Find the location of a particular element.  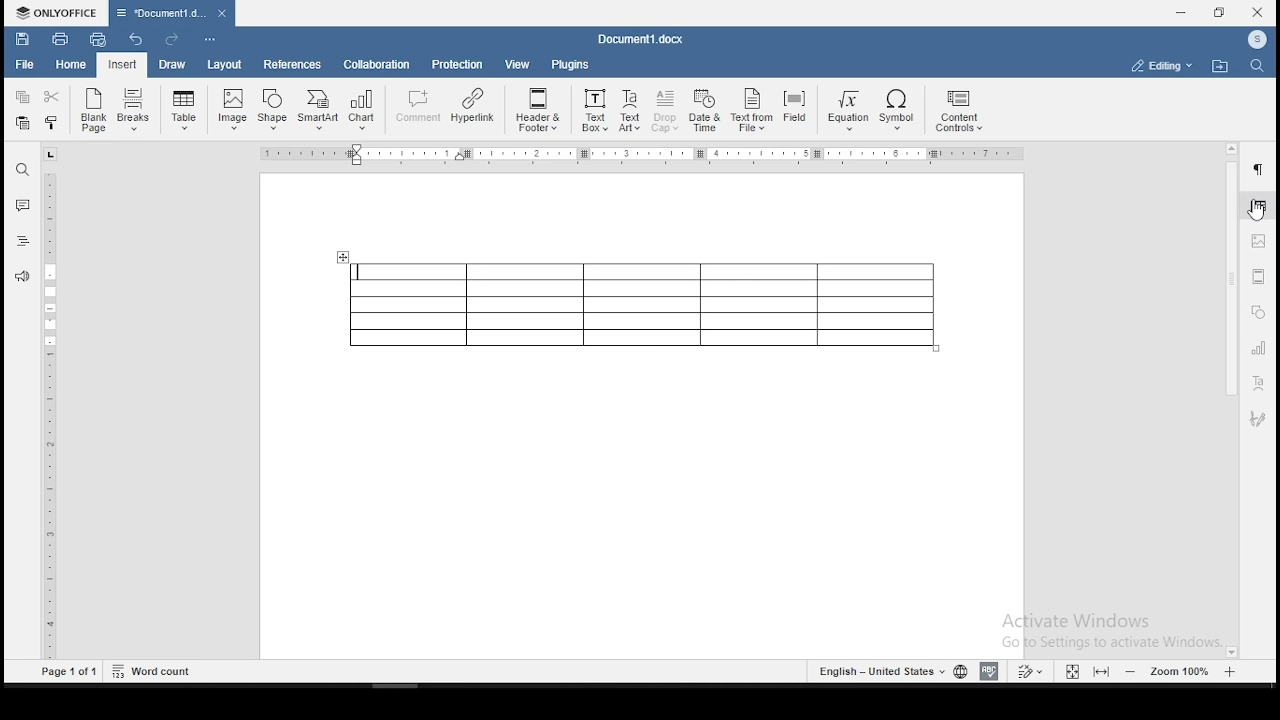

table is located at coordinates (643, 303).